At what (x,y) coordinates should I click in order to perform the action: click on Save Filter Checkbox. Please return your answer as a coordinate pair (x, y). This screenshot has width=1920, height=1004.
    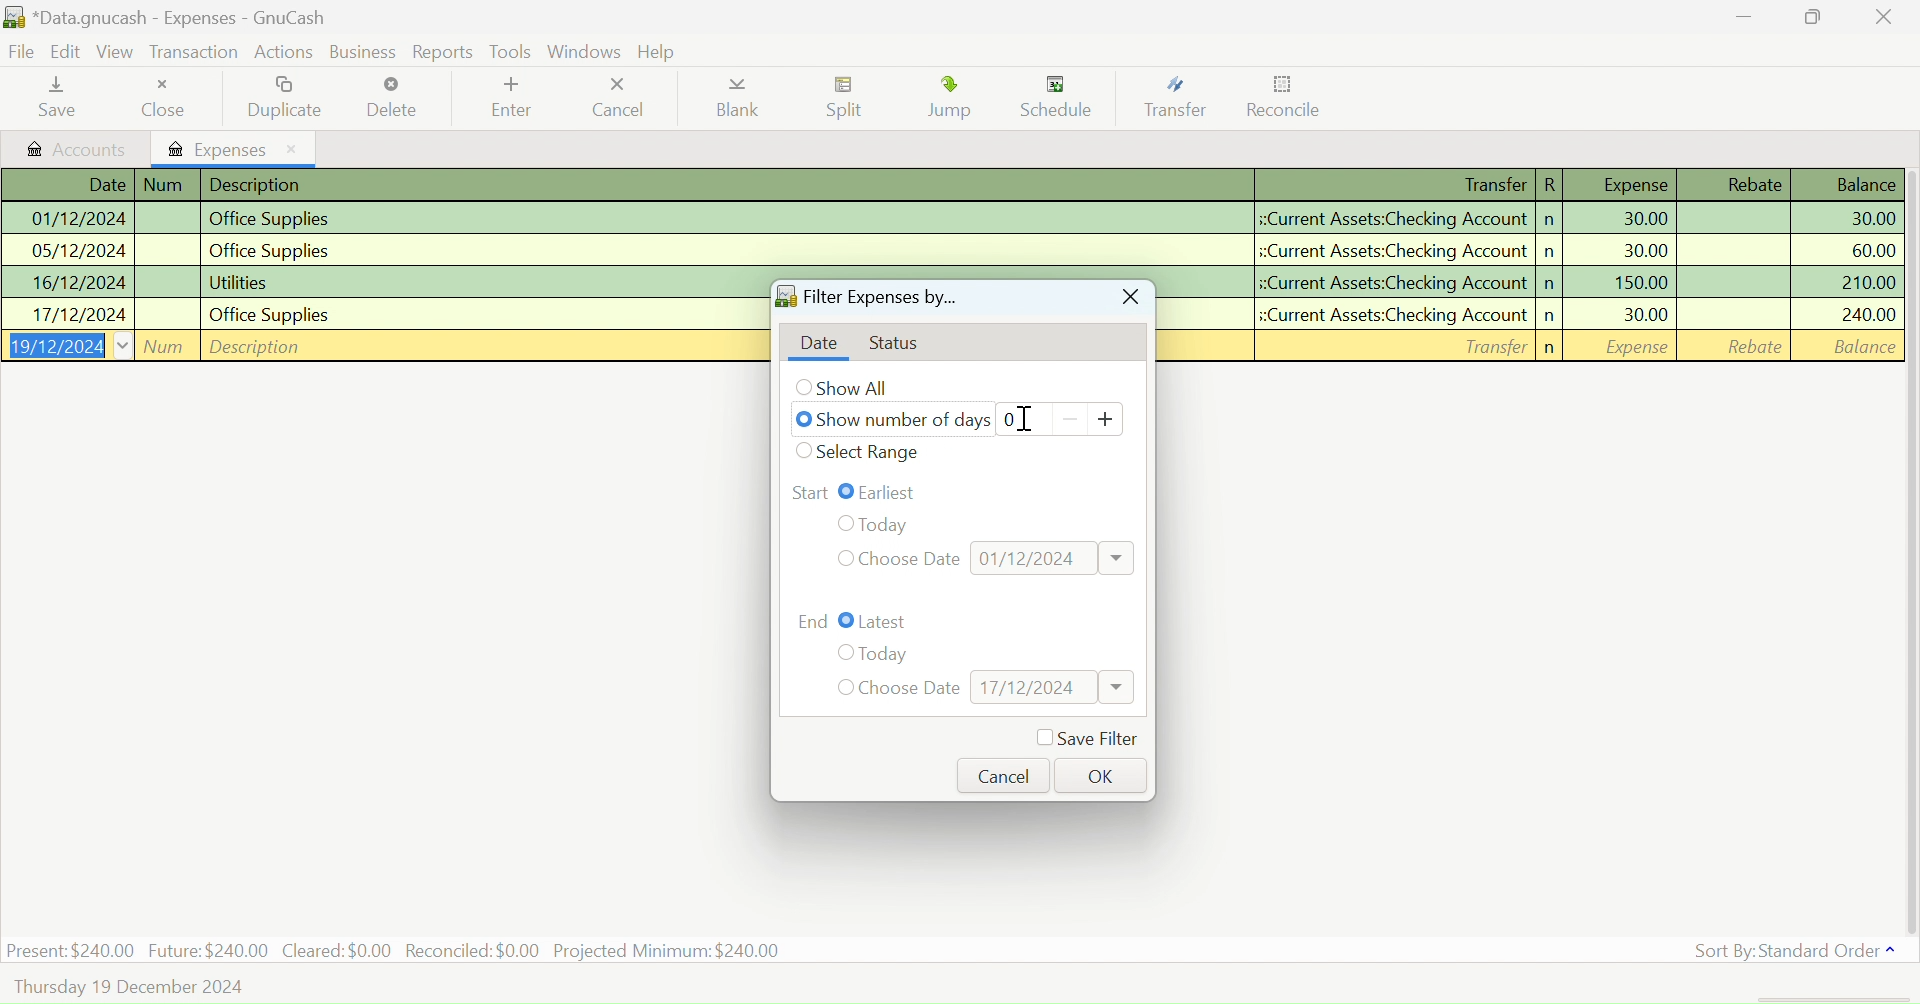
    Looking at the image, I should click on (1086, 739).